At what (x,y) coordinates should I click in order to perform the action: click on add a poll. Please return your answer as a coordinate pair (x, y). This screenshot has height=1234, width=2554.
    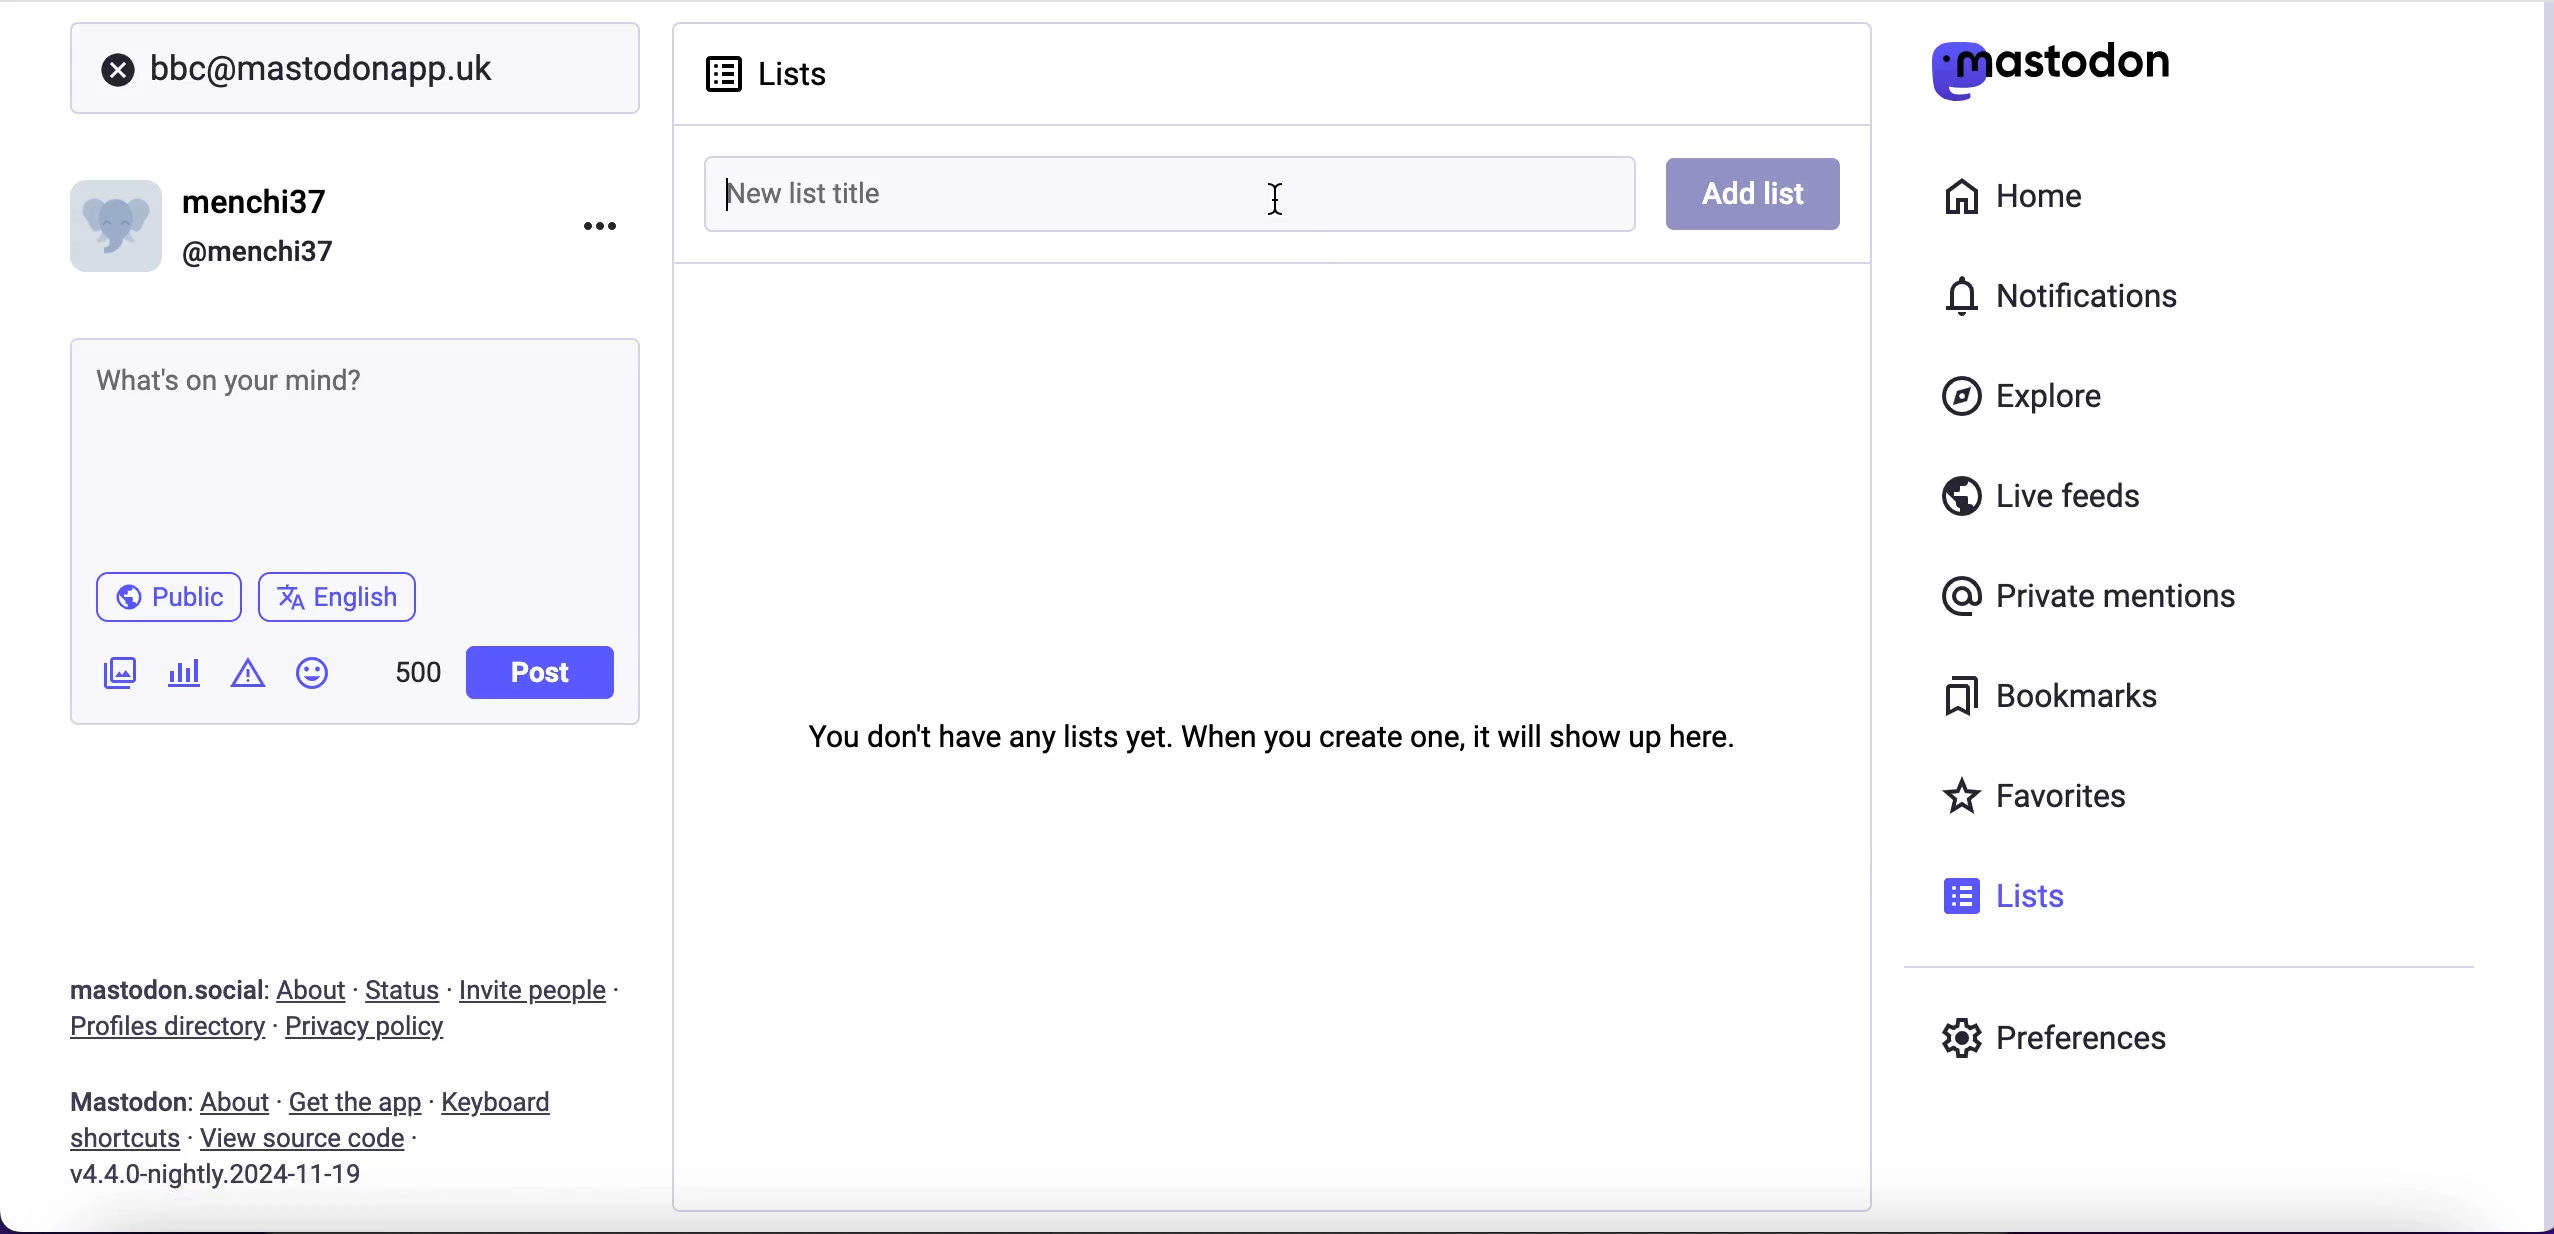
    Looking at the image, I should click on (182, 680).